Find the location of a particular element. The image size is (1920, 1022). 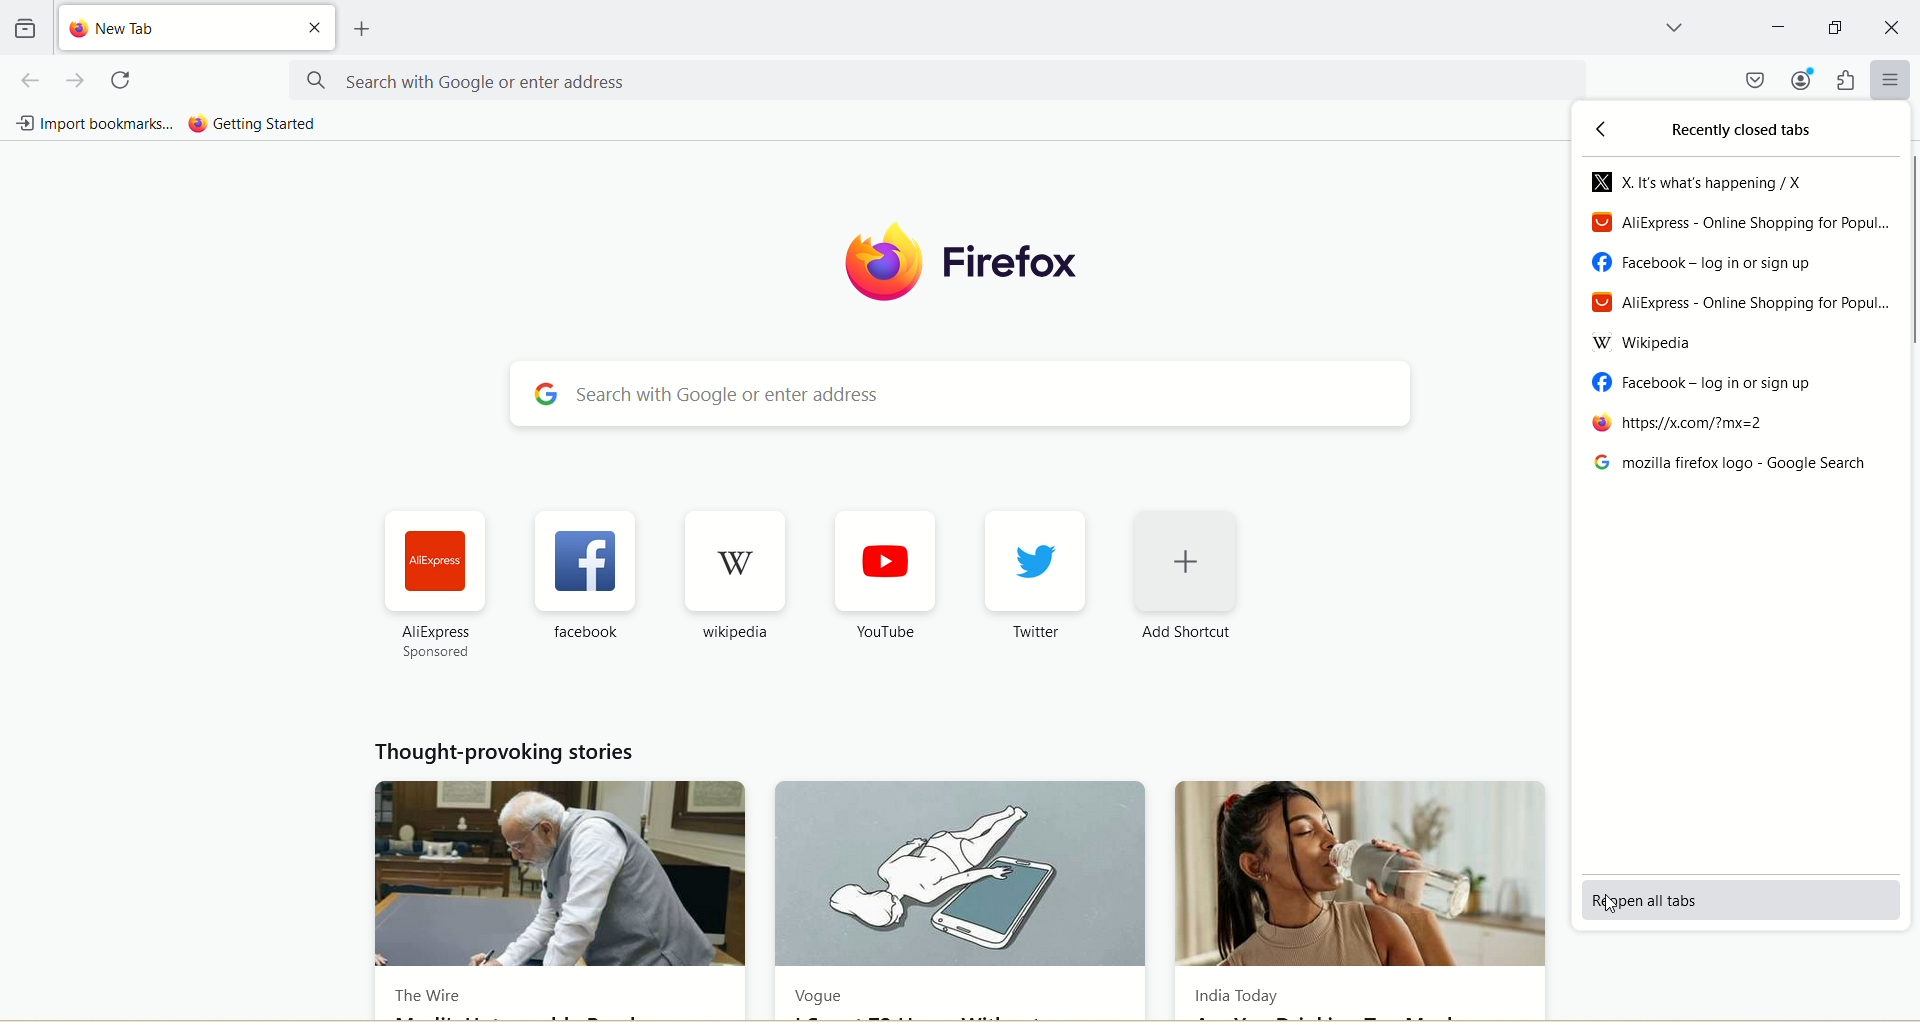

close is located at coordinates (315, 26).